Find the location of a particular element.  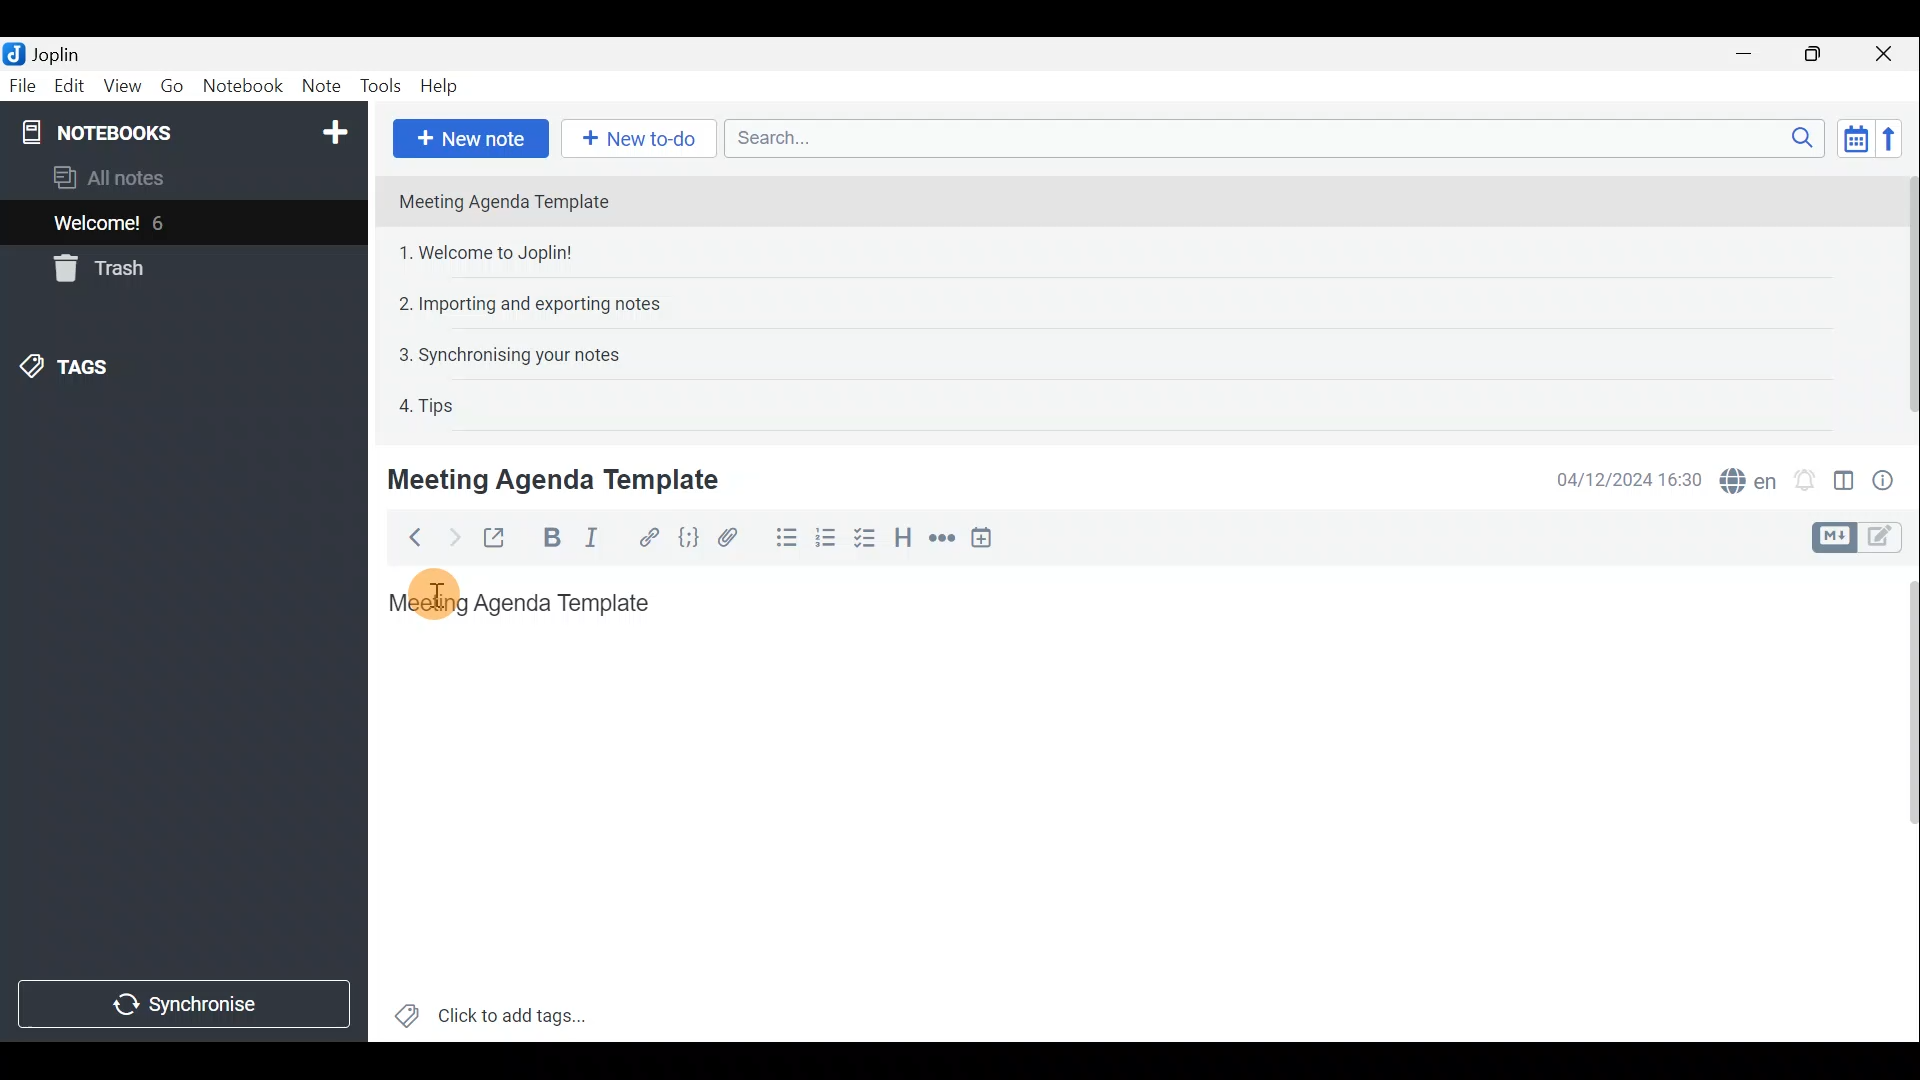

1. Welcome to Joplin! is located at coordinates (492, 252).